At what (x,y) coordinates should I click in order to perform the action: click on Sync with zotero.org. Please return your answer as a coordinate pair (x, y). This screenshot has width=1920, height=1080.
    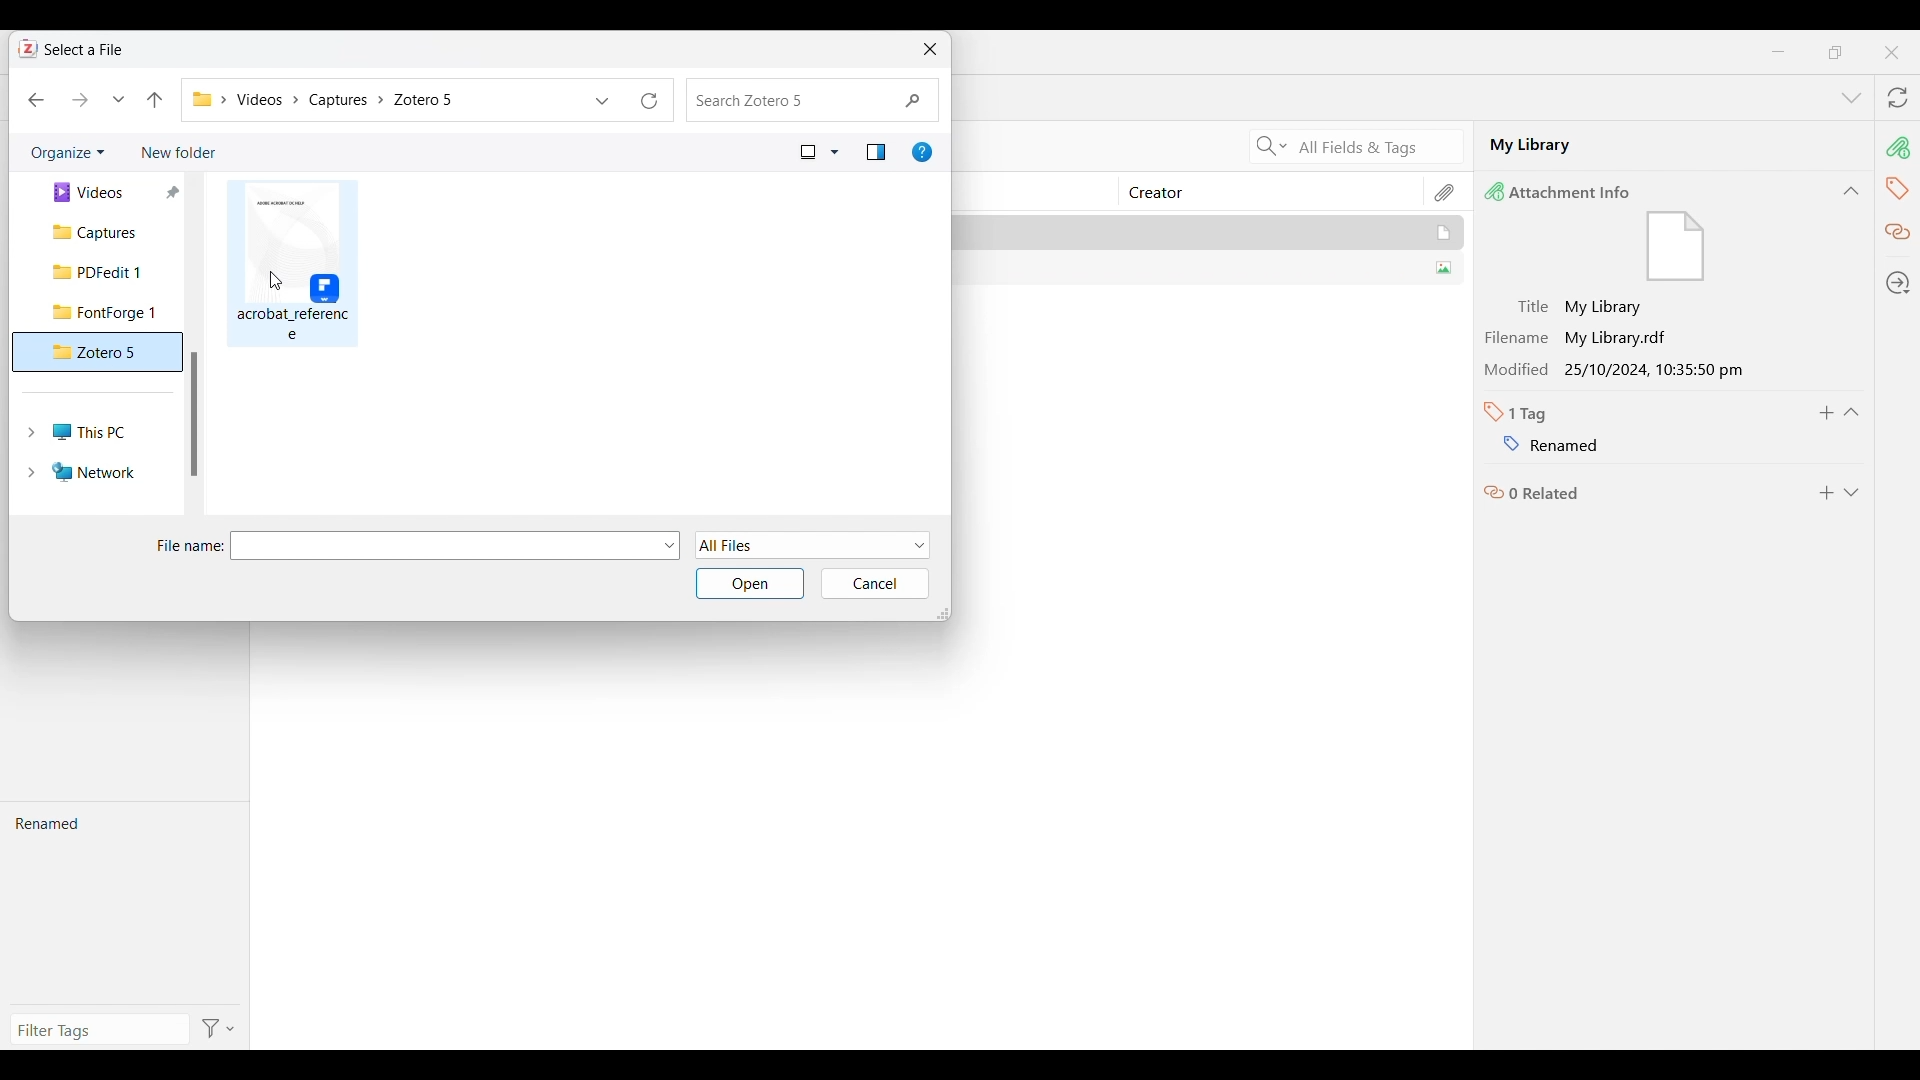
    Looking at the image, I should click on (1898, 97).